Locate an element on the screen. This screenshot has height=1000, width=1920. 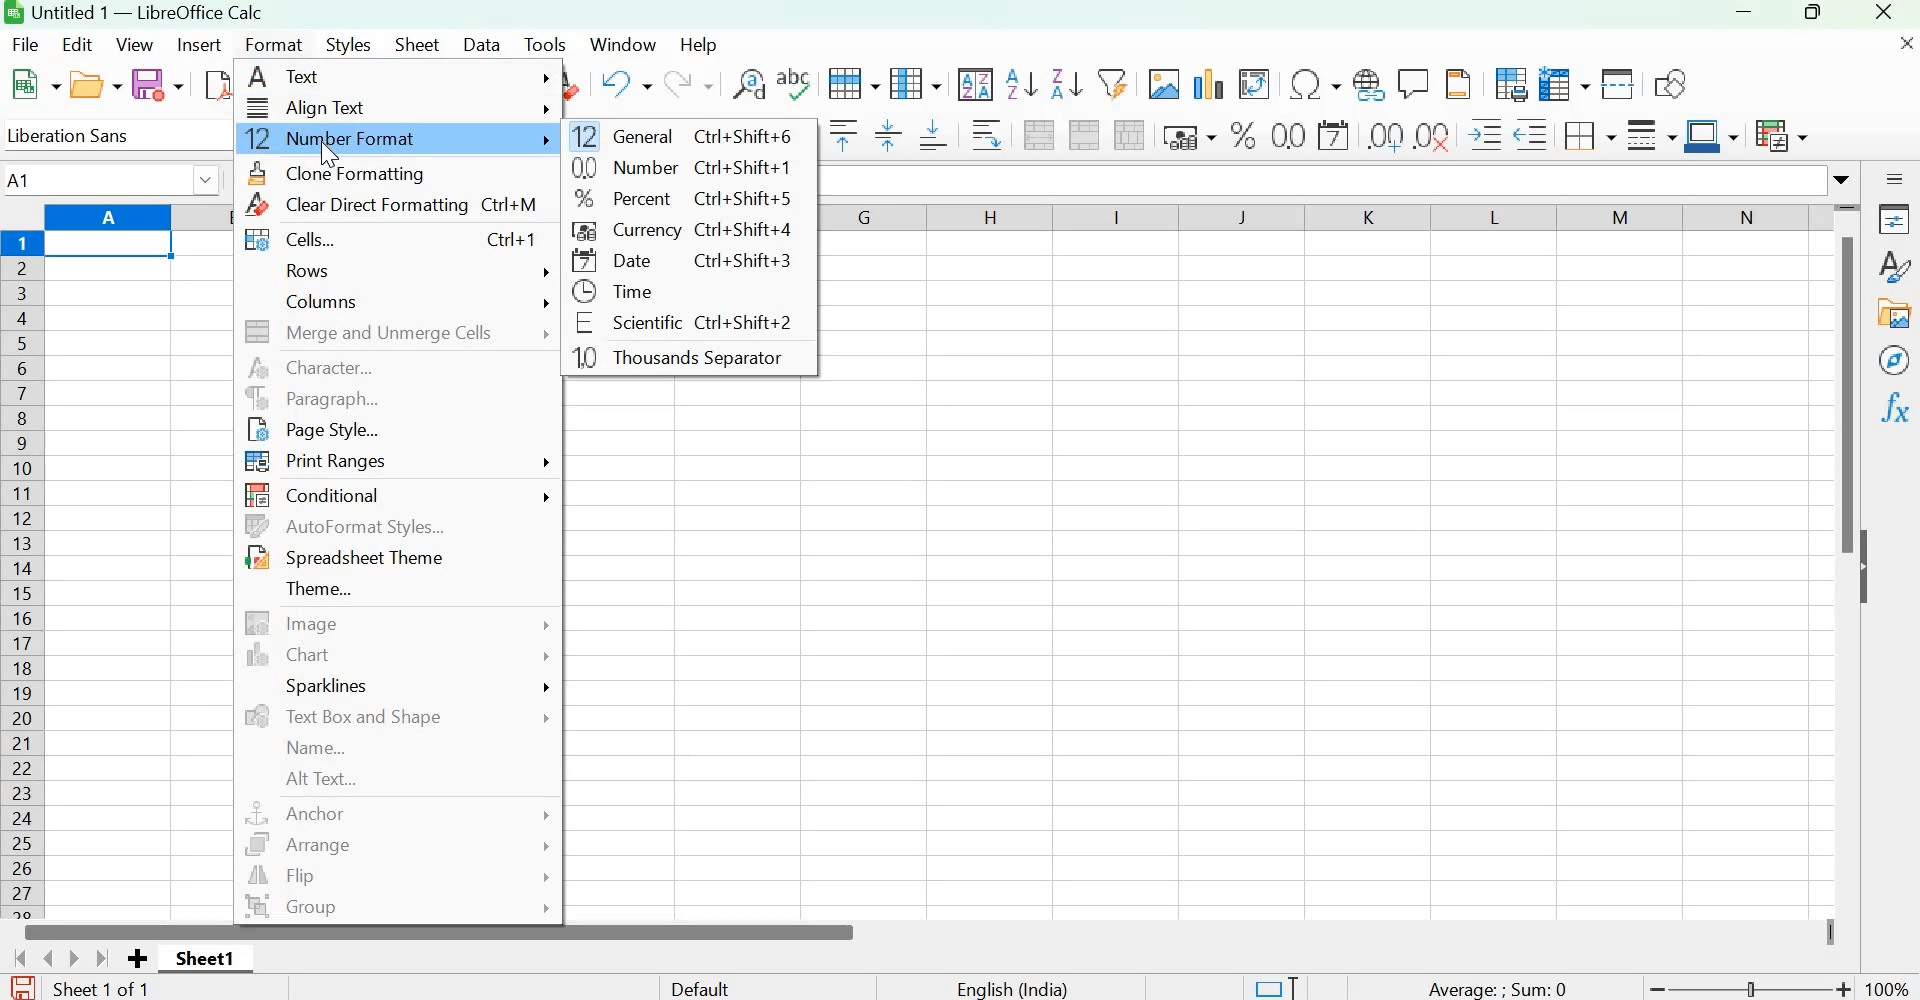
Columns is located at coordinates (317, 301).